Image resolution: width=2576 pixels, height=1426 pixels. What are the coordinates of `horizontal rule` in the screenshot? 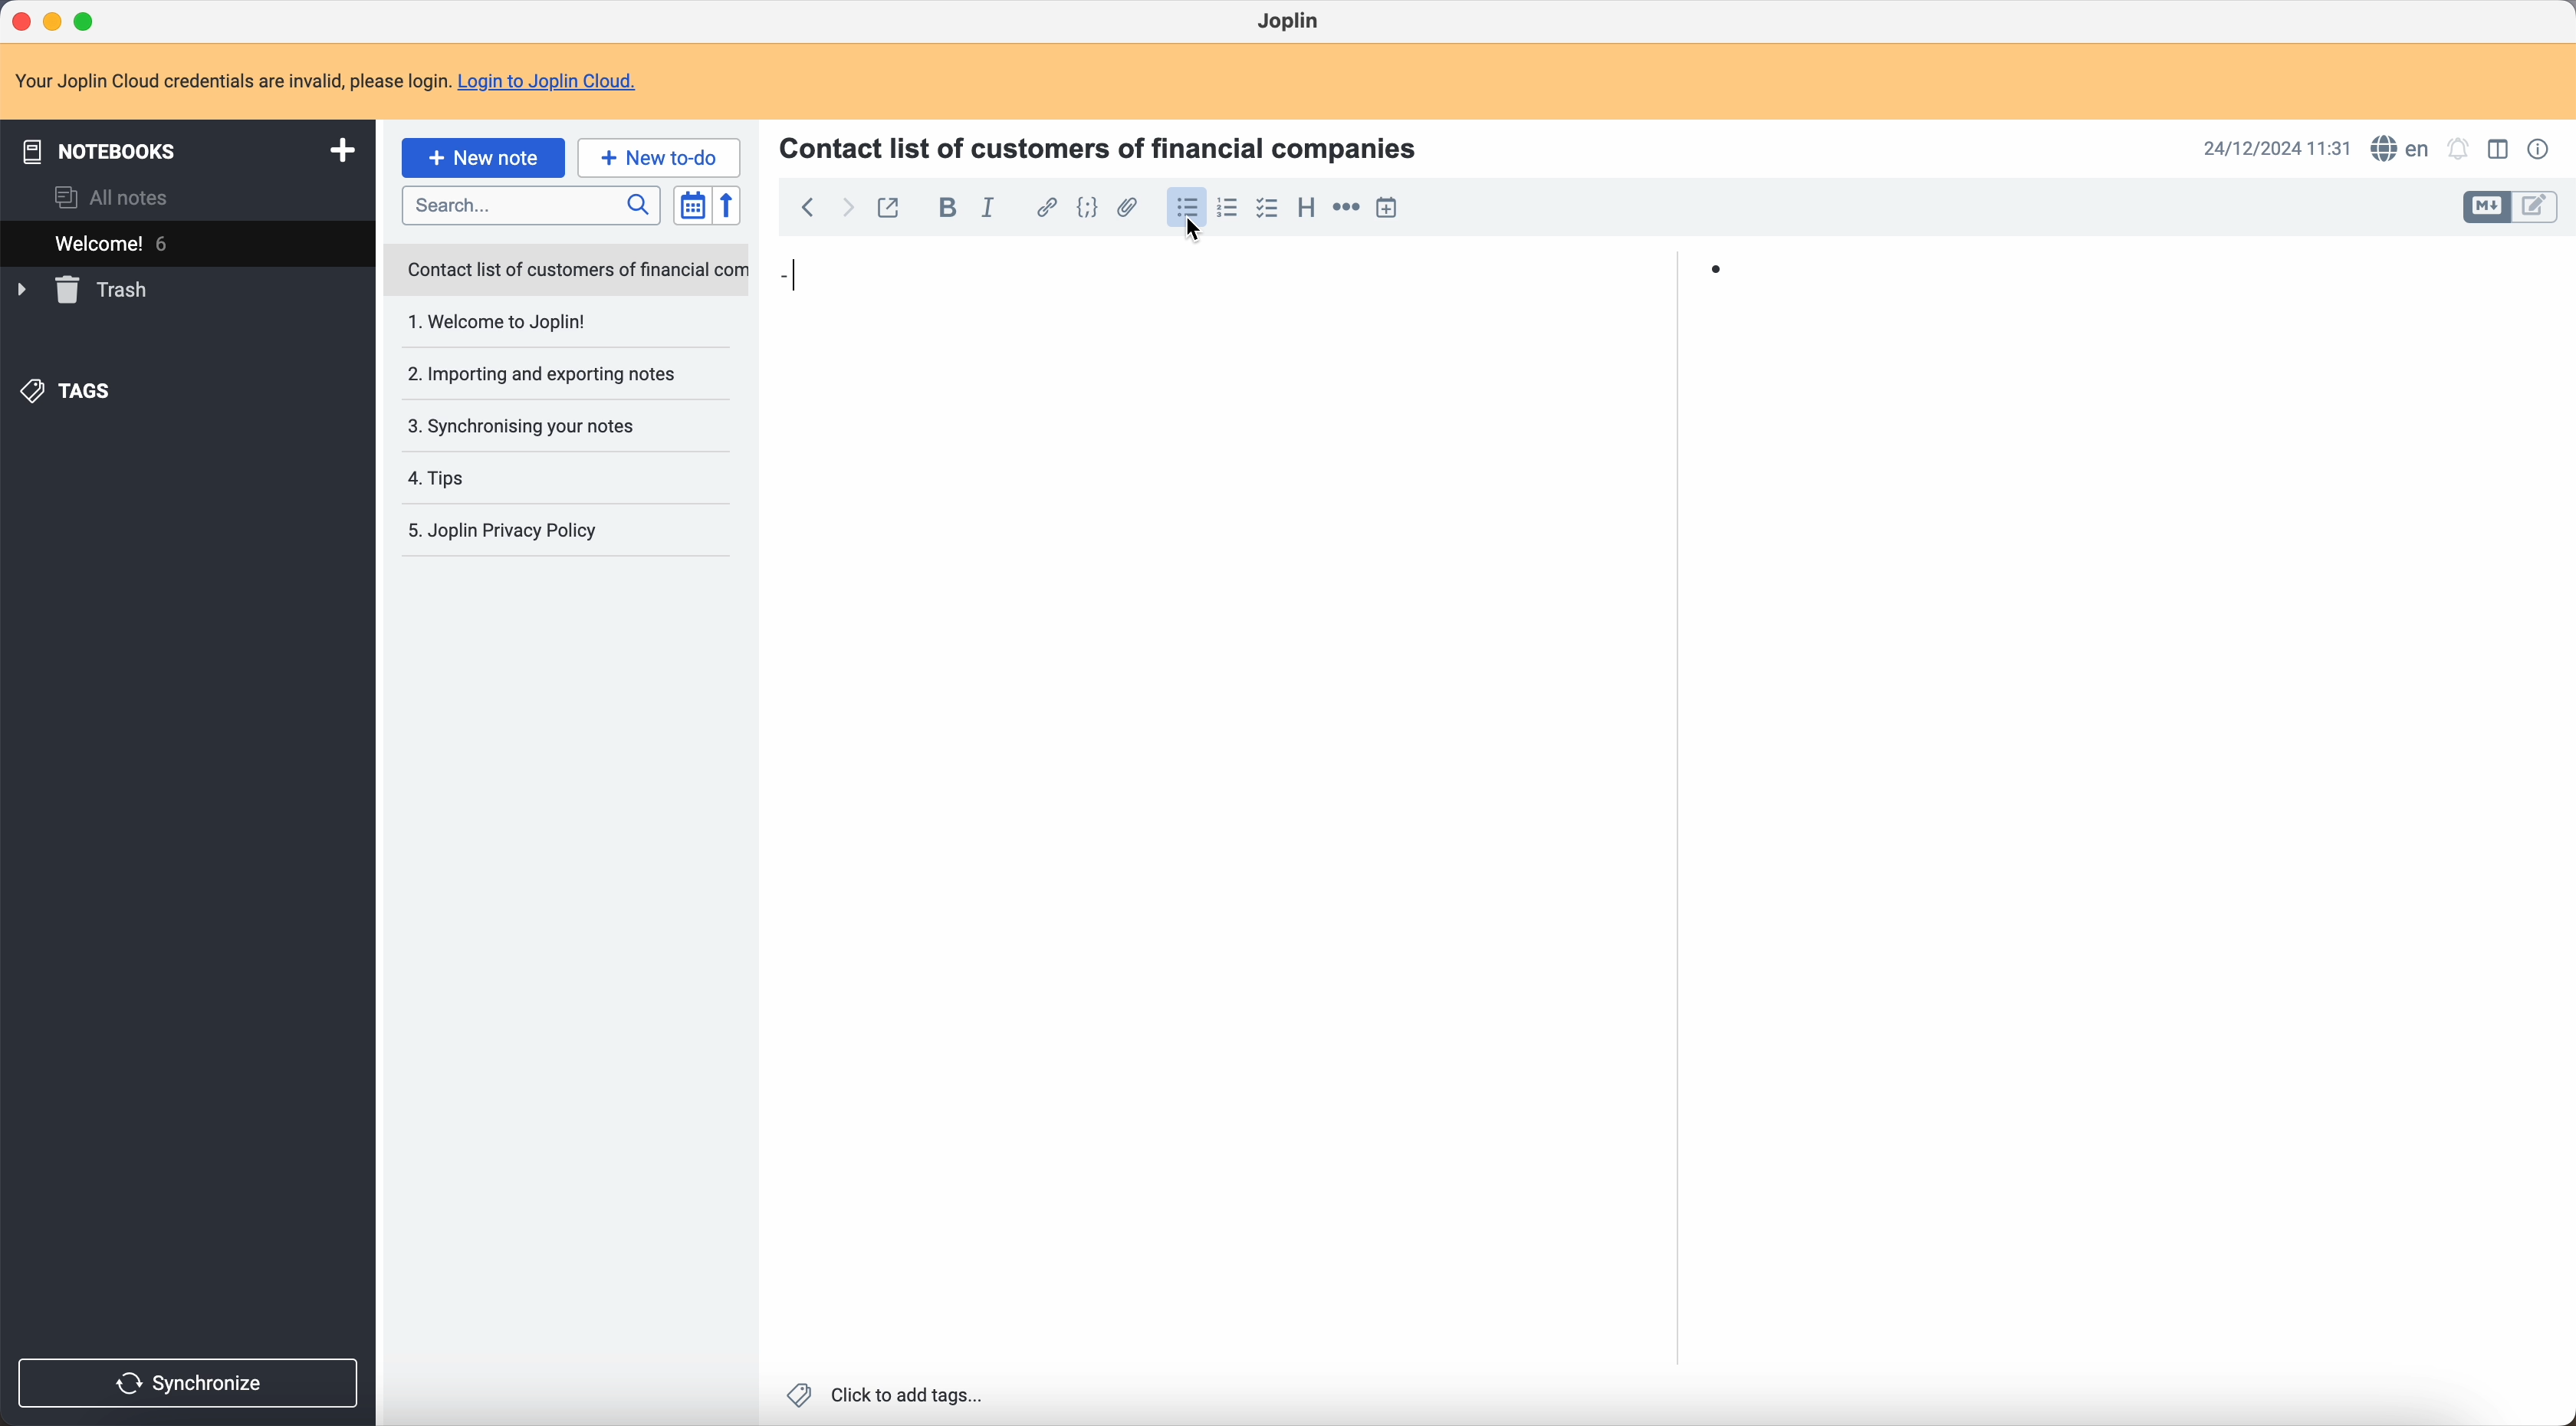 It's located at (1346, 207).